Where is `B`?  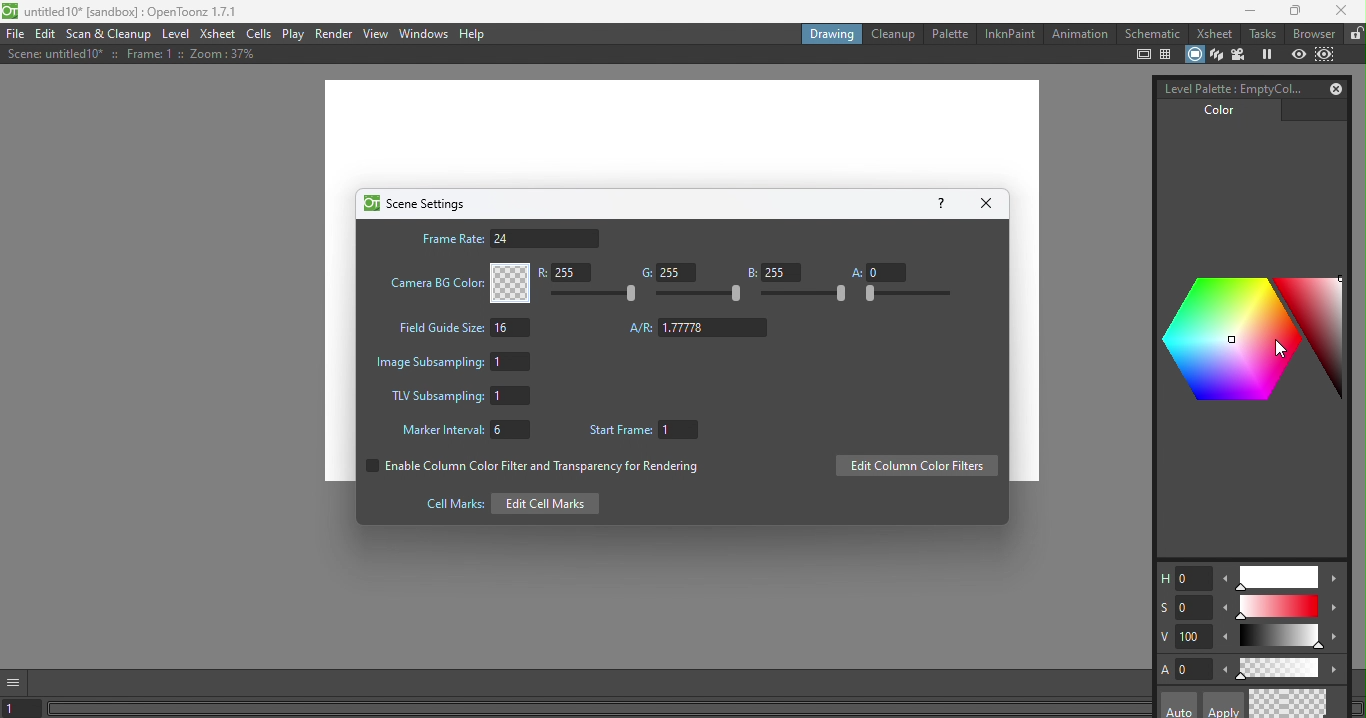
B is located at coordinates (773, 272).